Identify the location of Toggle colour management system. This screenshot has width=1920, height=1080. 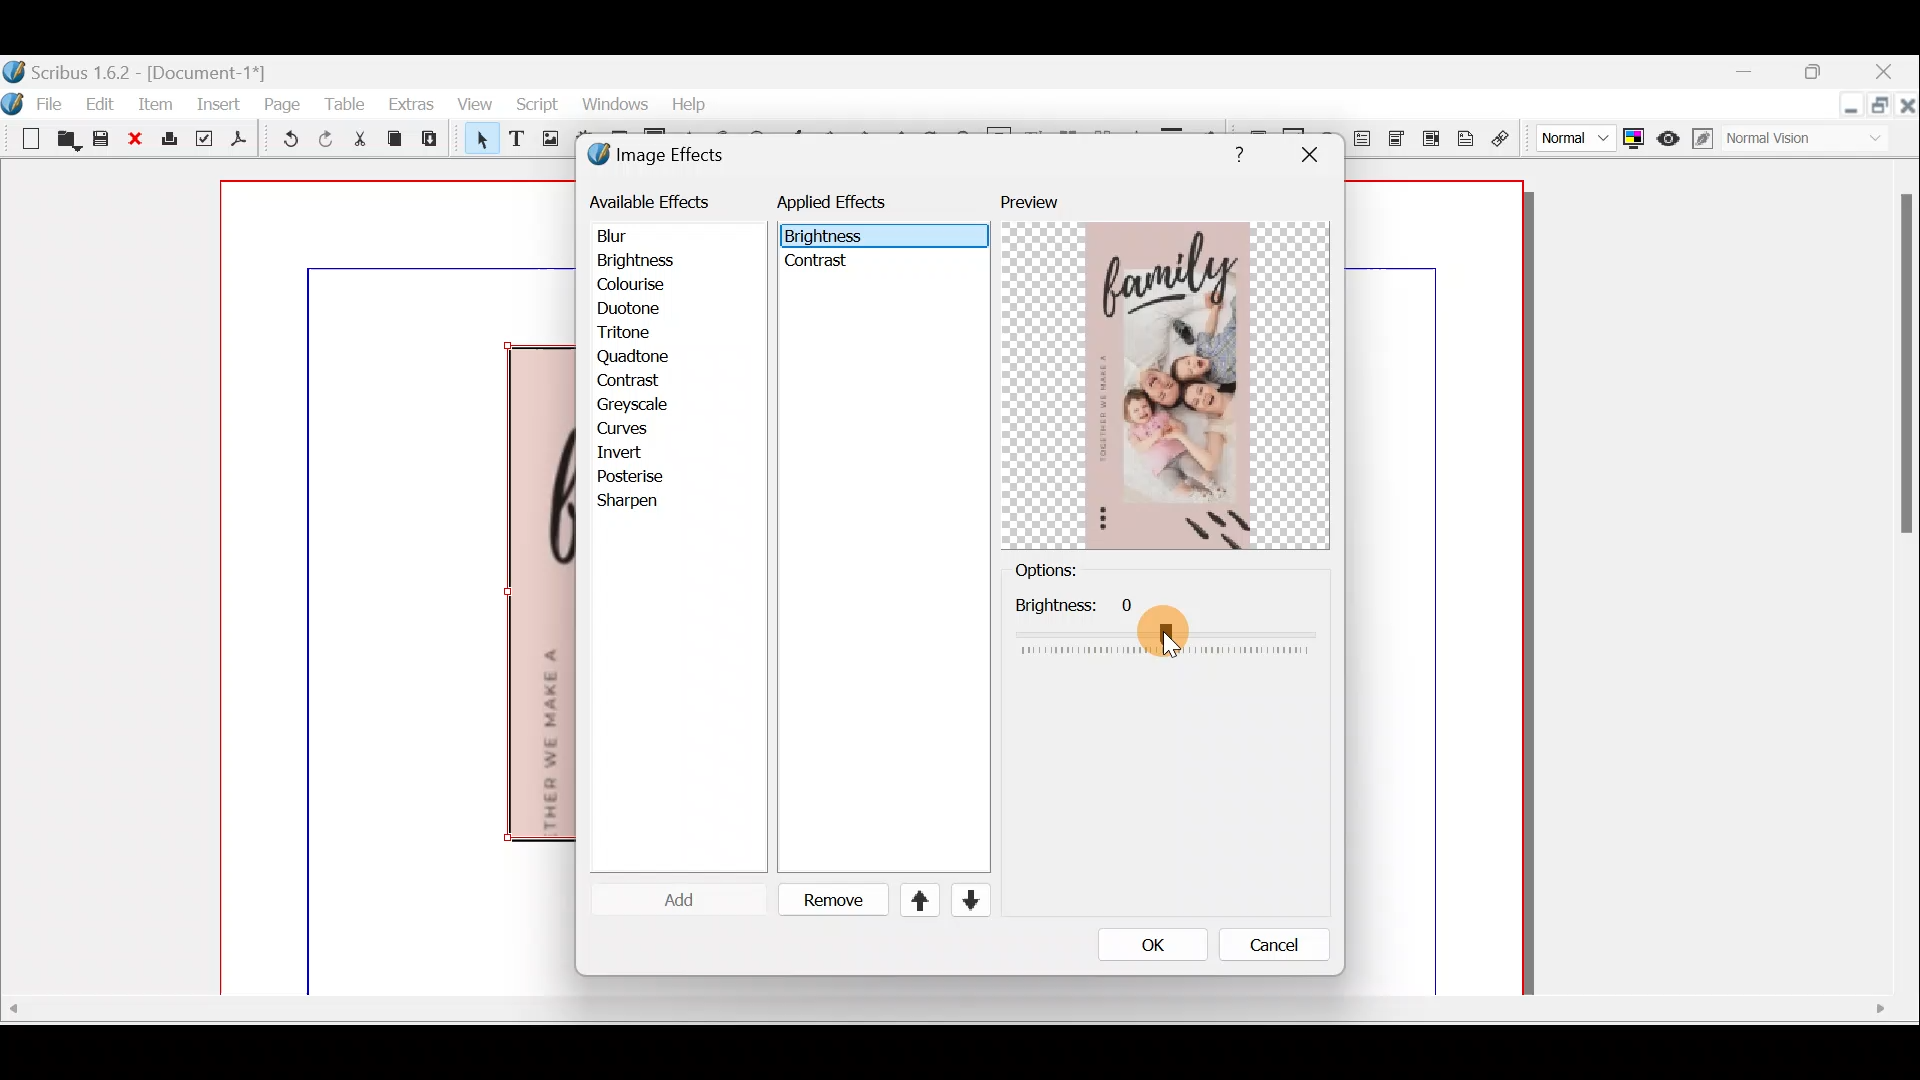
(1632, 134).